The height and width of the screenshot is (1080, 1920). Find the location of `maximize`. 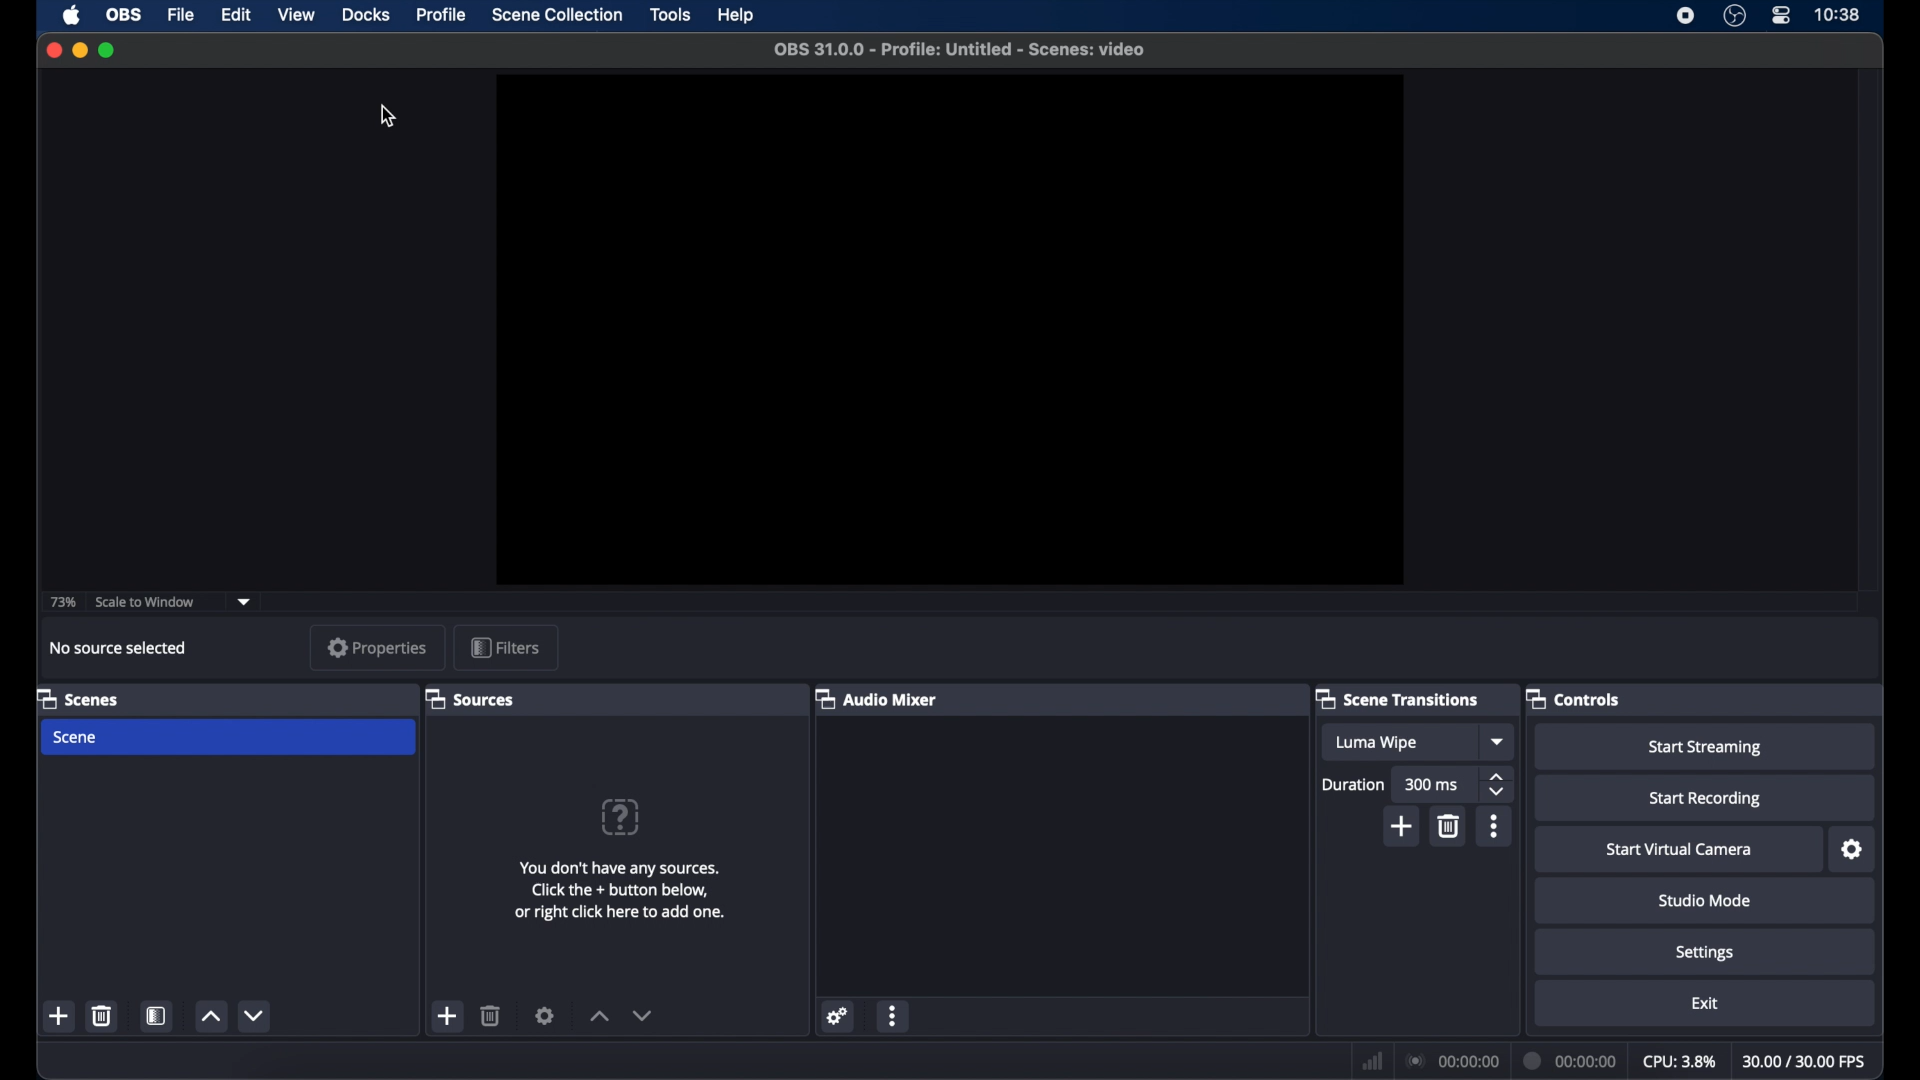

maximize is located at coordinates (106, 50).